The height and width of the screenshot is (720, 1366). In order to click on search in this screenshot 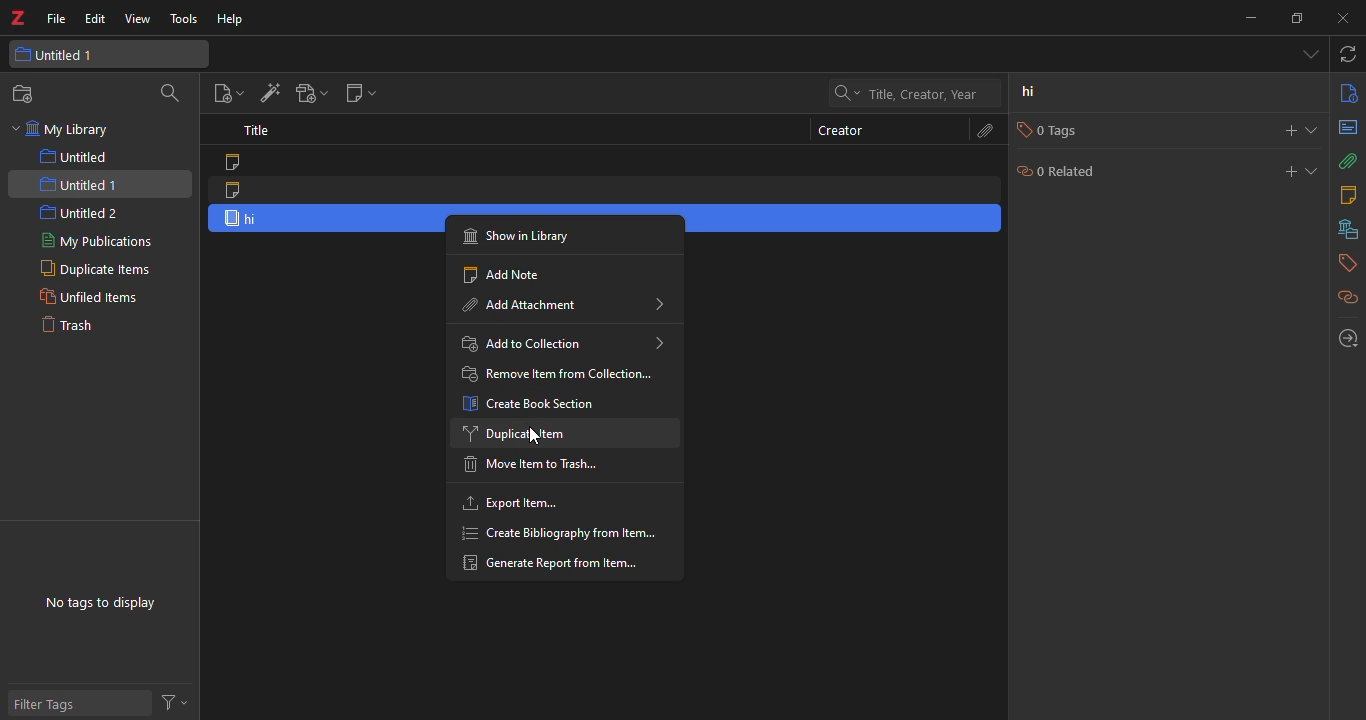, I will do `click(896, 95)`.